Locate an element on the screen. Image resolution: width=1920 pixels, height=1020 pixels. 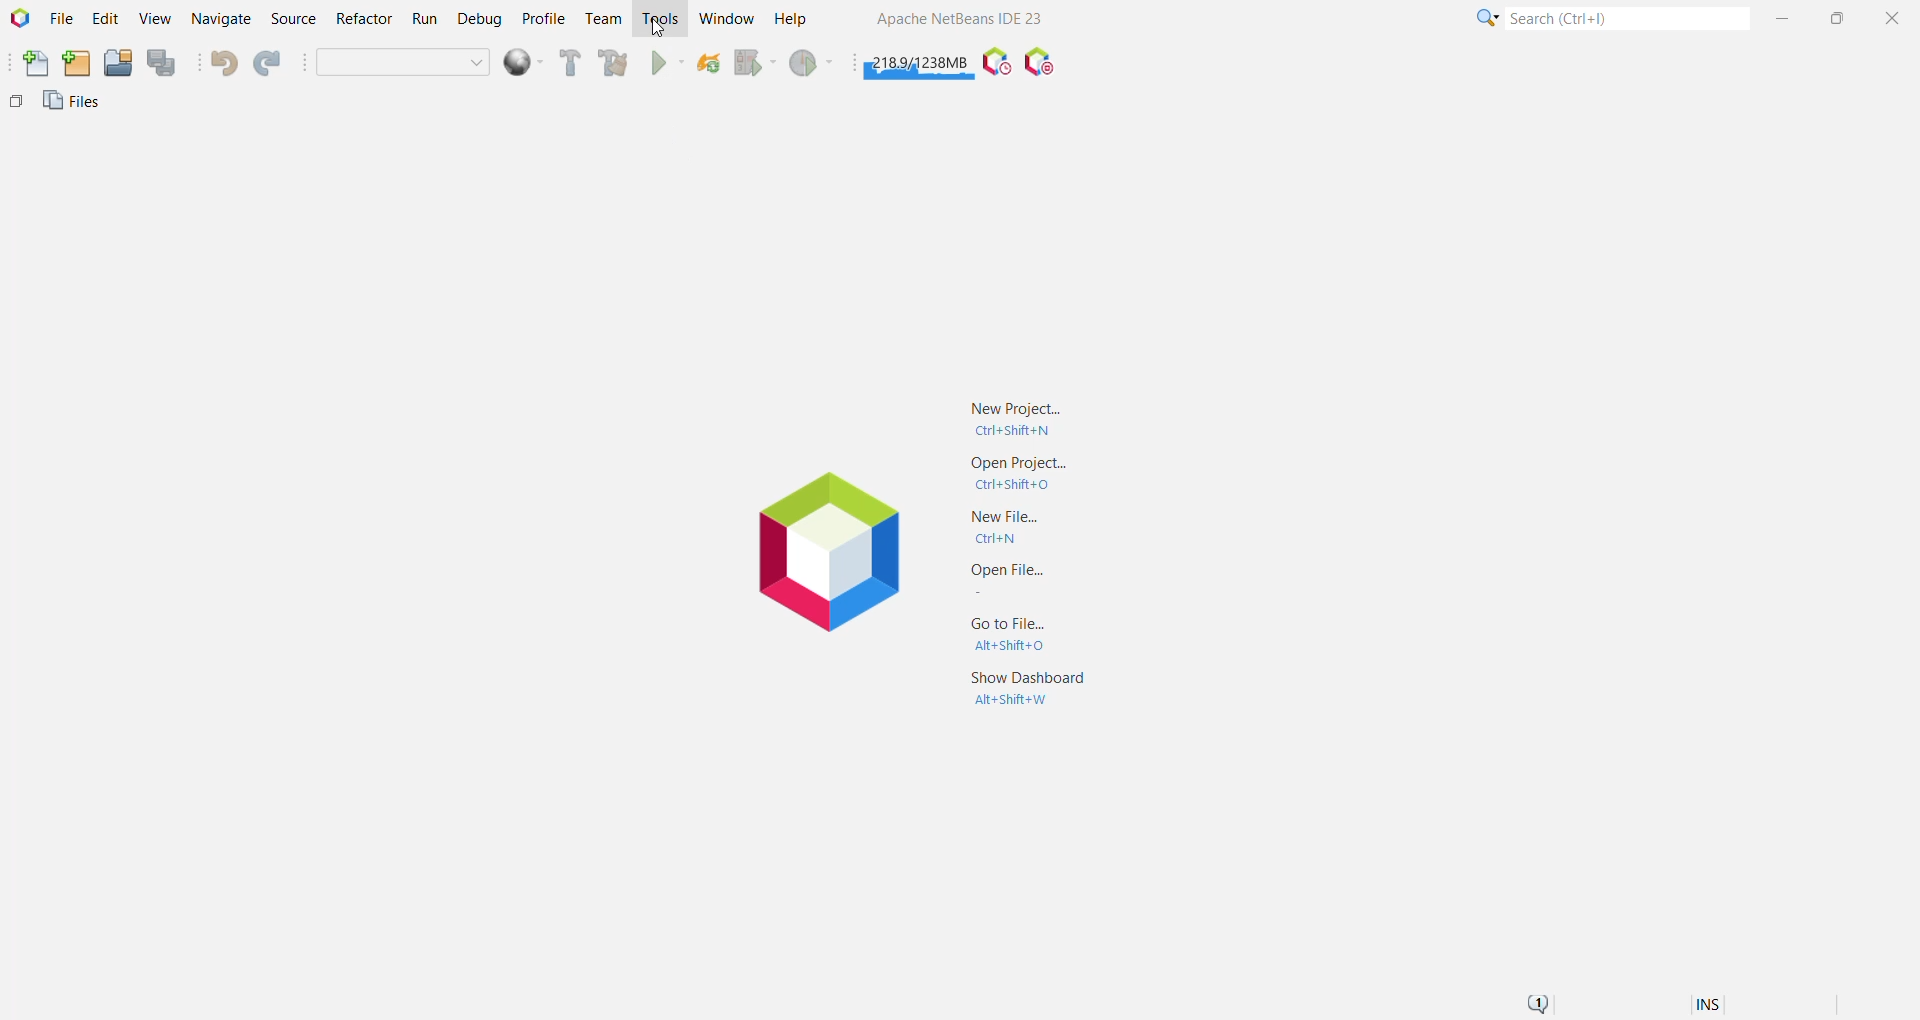
Debug Main Project is located at coordinates (754, 63).